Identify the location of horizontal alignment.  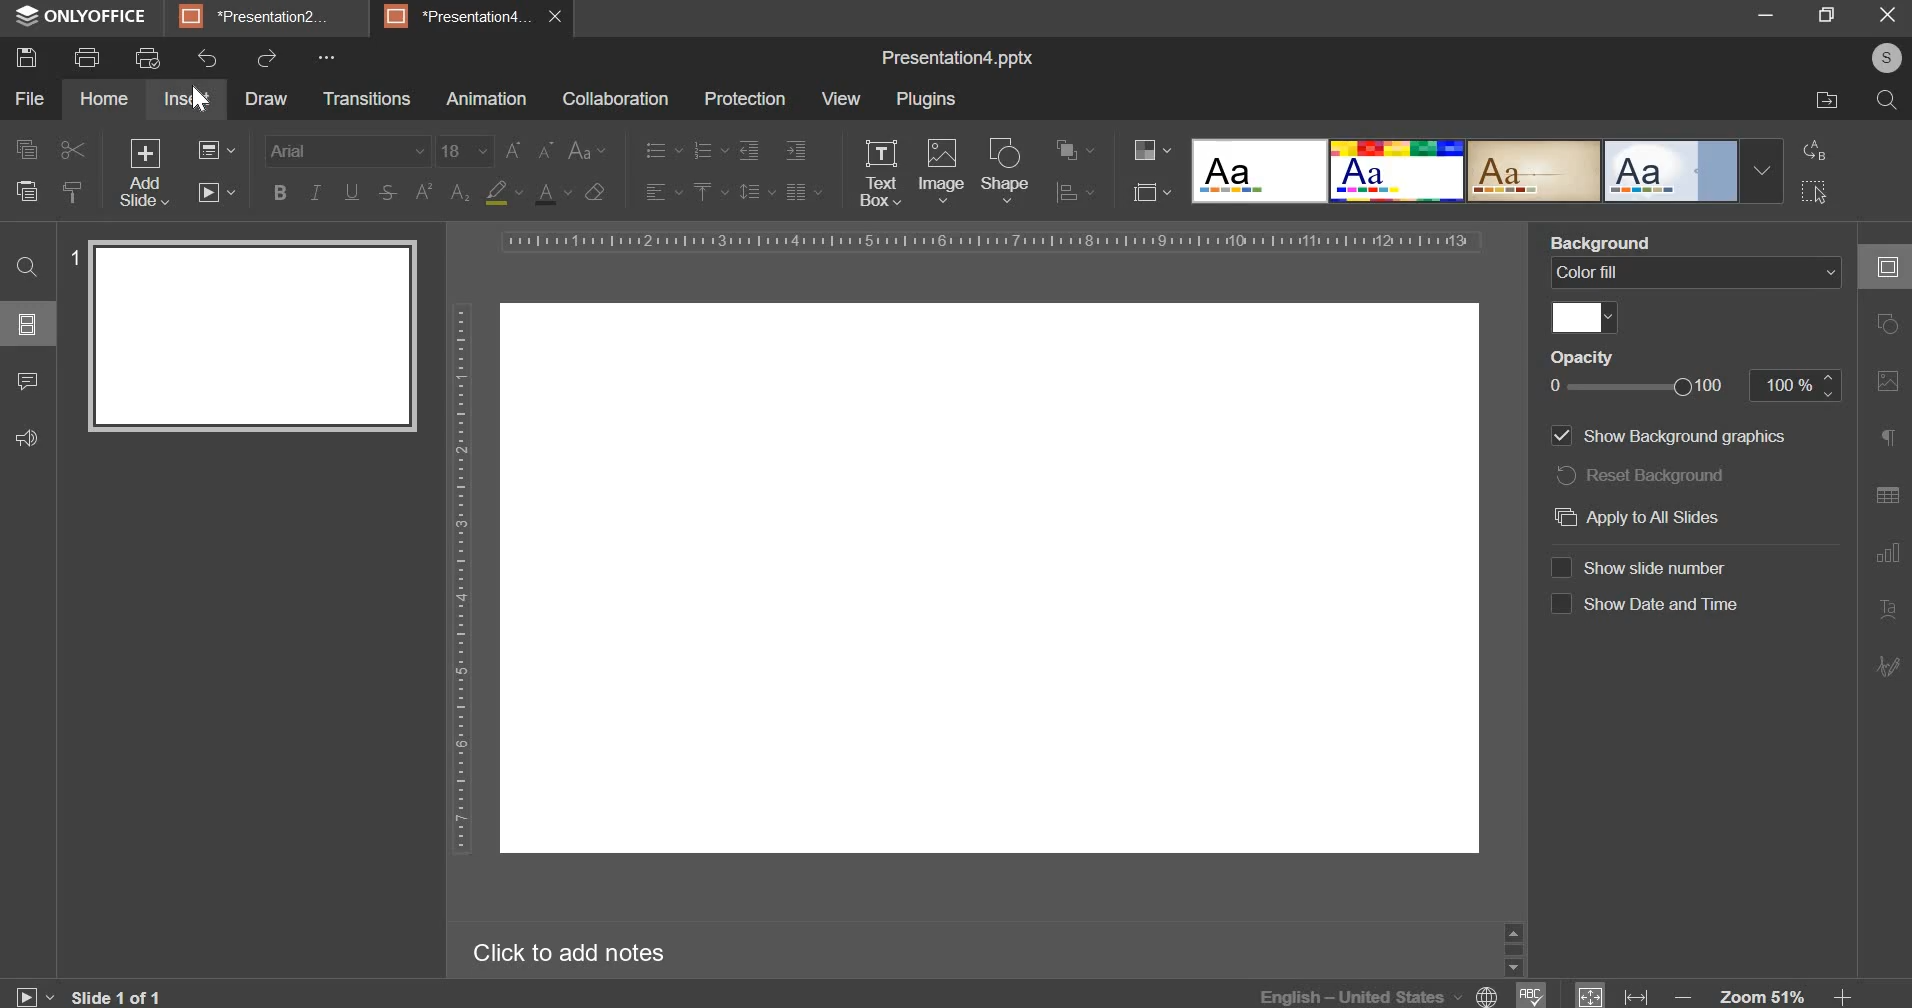
(662, 192).